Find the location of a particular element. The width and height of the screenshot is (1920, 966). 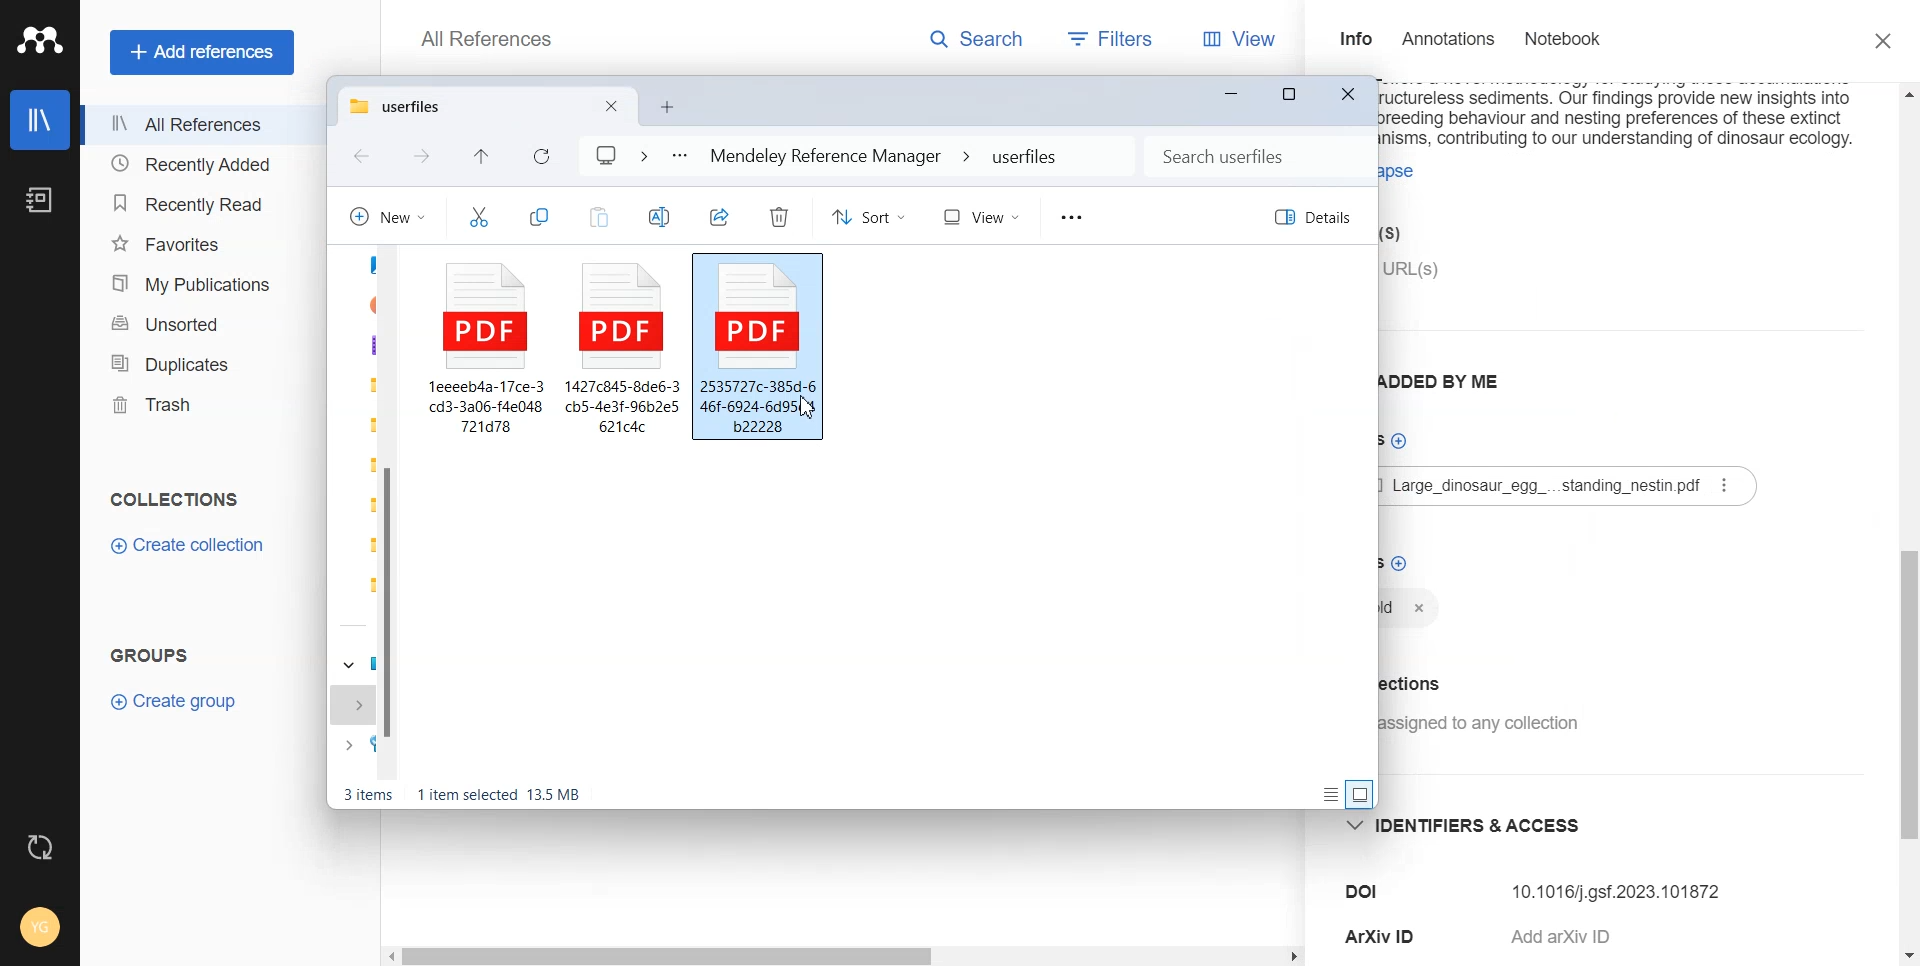

Collections is located at coordinates (174, 500).